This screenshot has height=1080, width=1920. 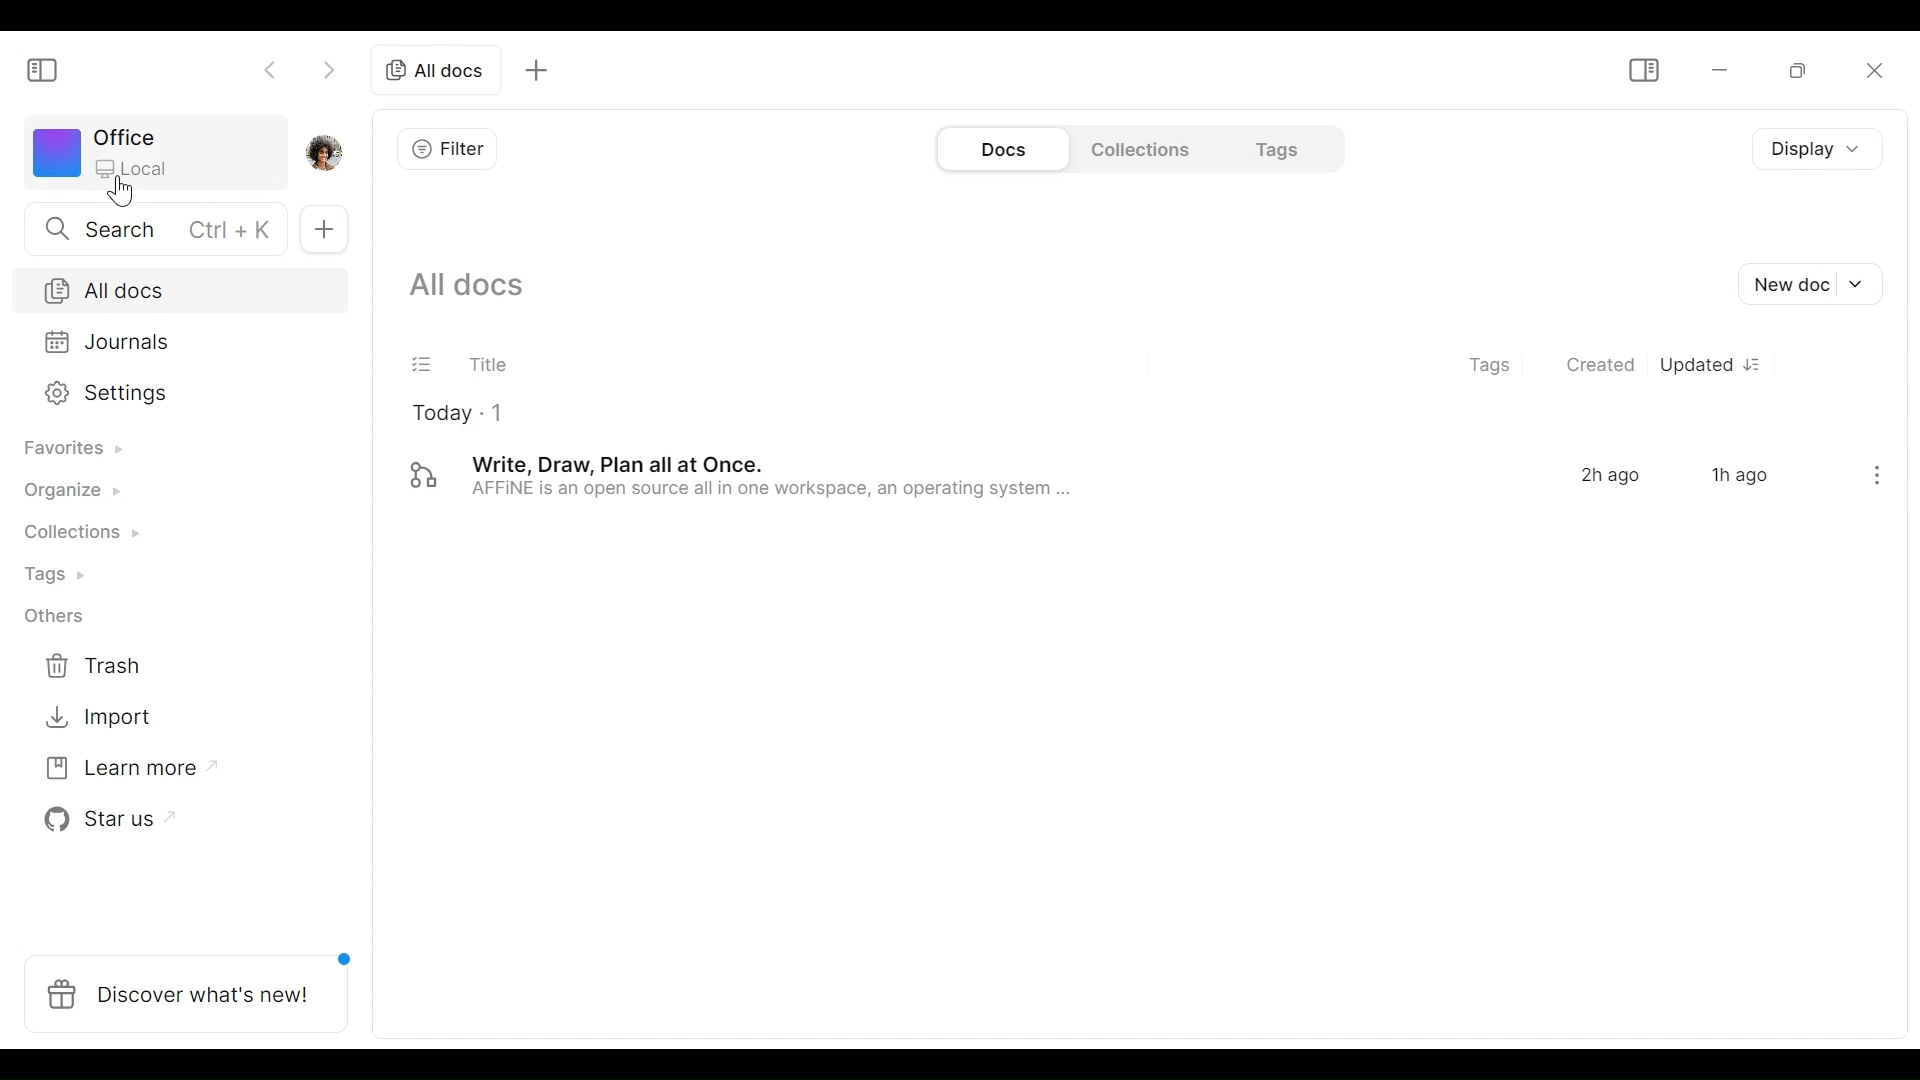 I want to click on Trash, so click(x=88, y=669).